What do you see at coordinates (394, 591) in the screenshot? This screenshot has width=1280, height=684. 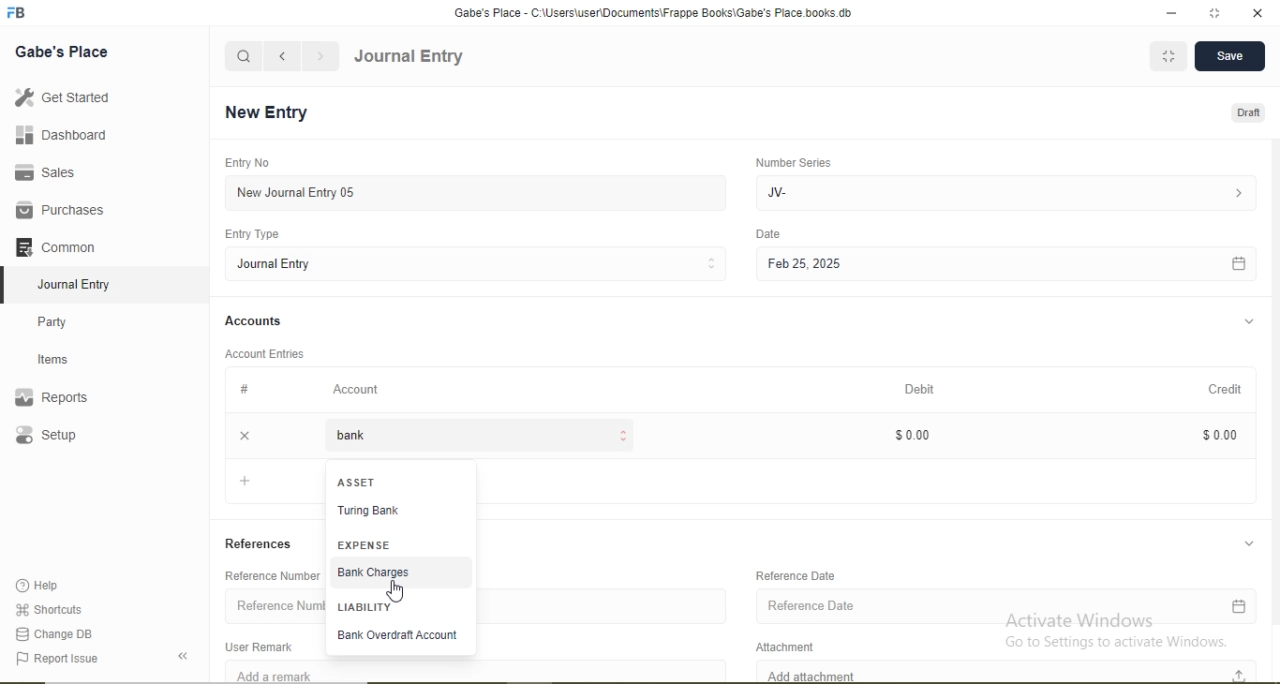 I see `cursor` at bounding box center [394, 591].